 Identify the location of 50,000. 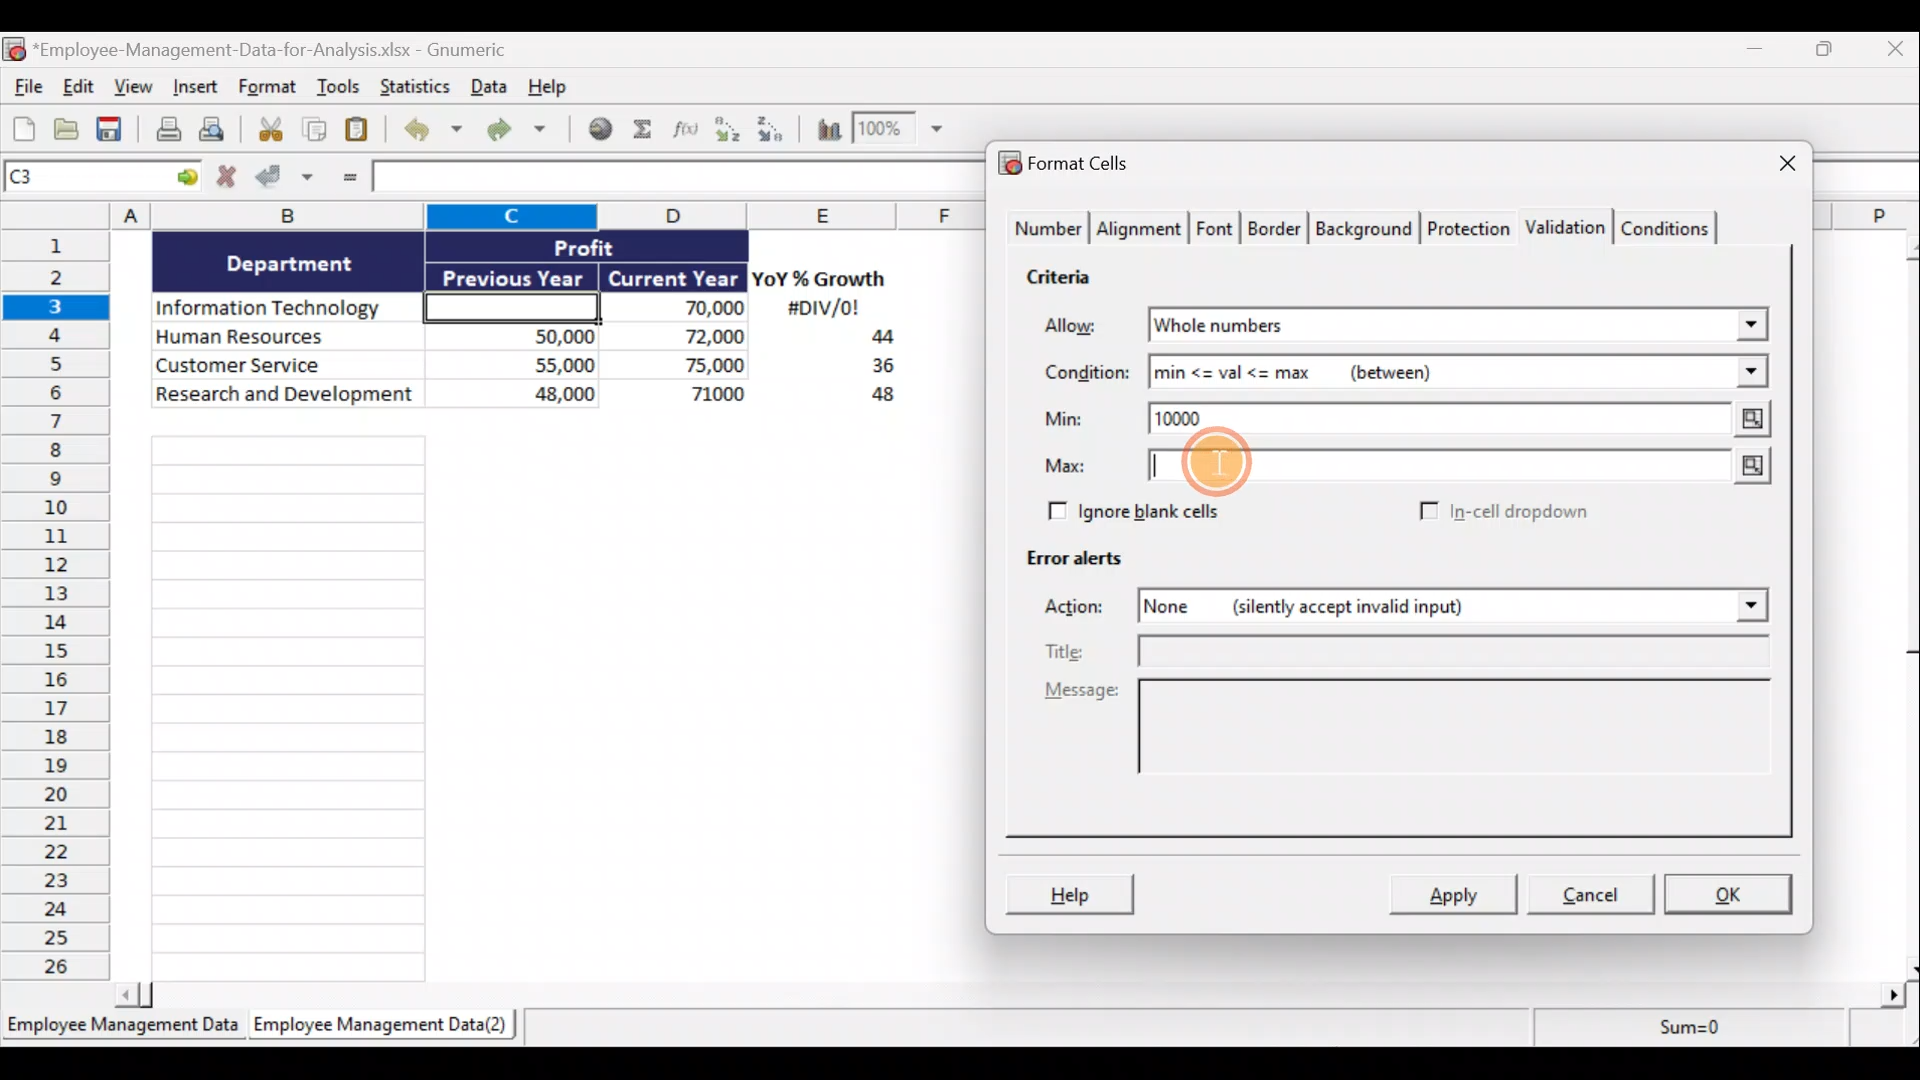
(523, 335).